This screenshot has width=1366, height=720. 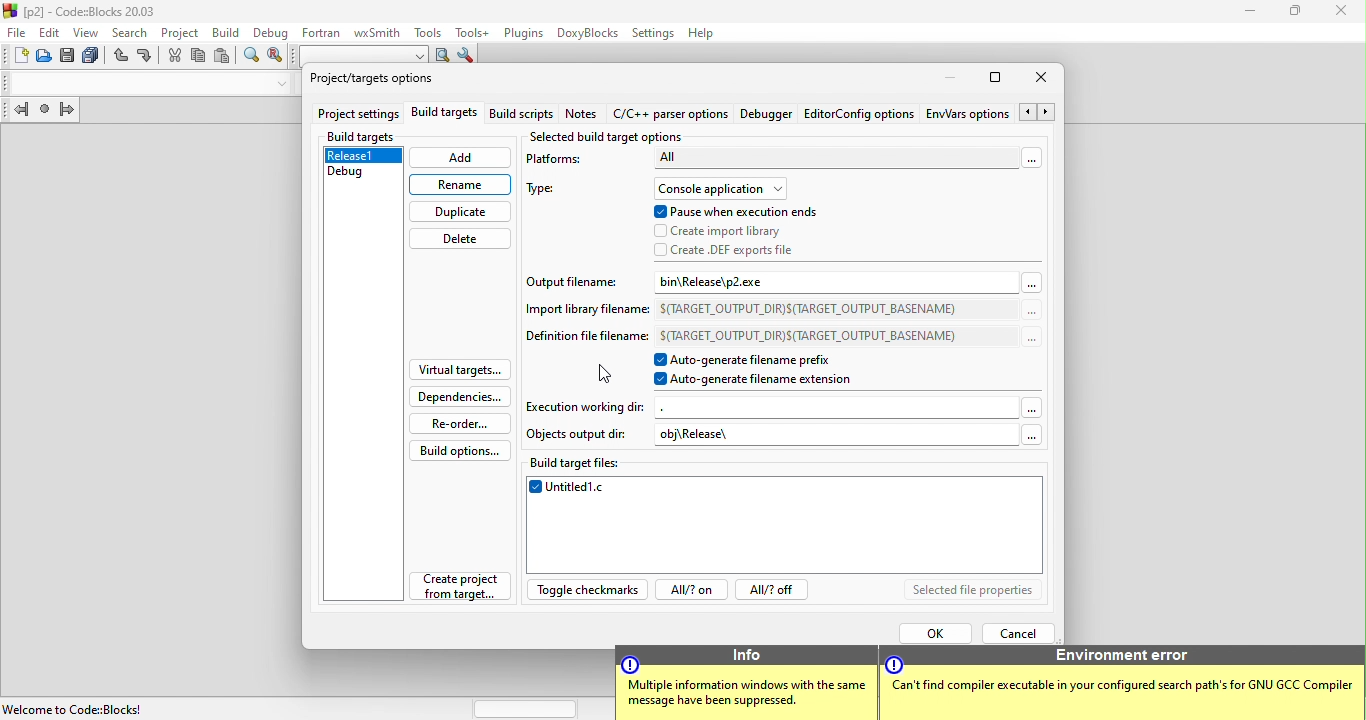 I want to click on paste, so click(x=222, y=57).